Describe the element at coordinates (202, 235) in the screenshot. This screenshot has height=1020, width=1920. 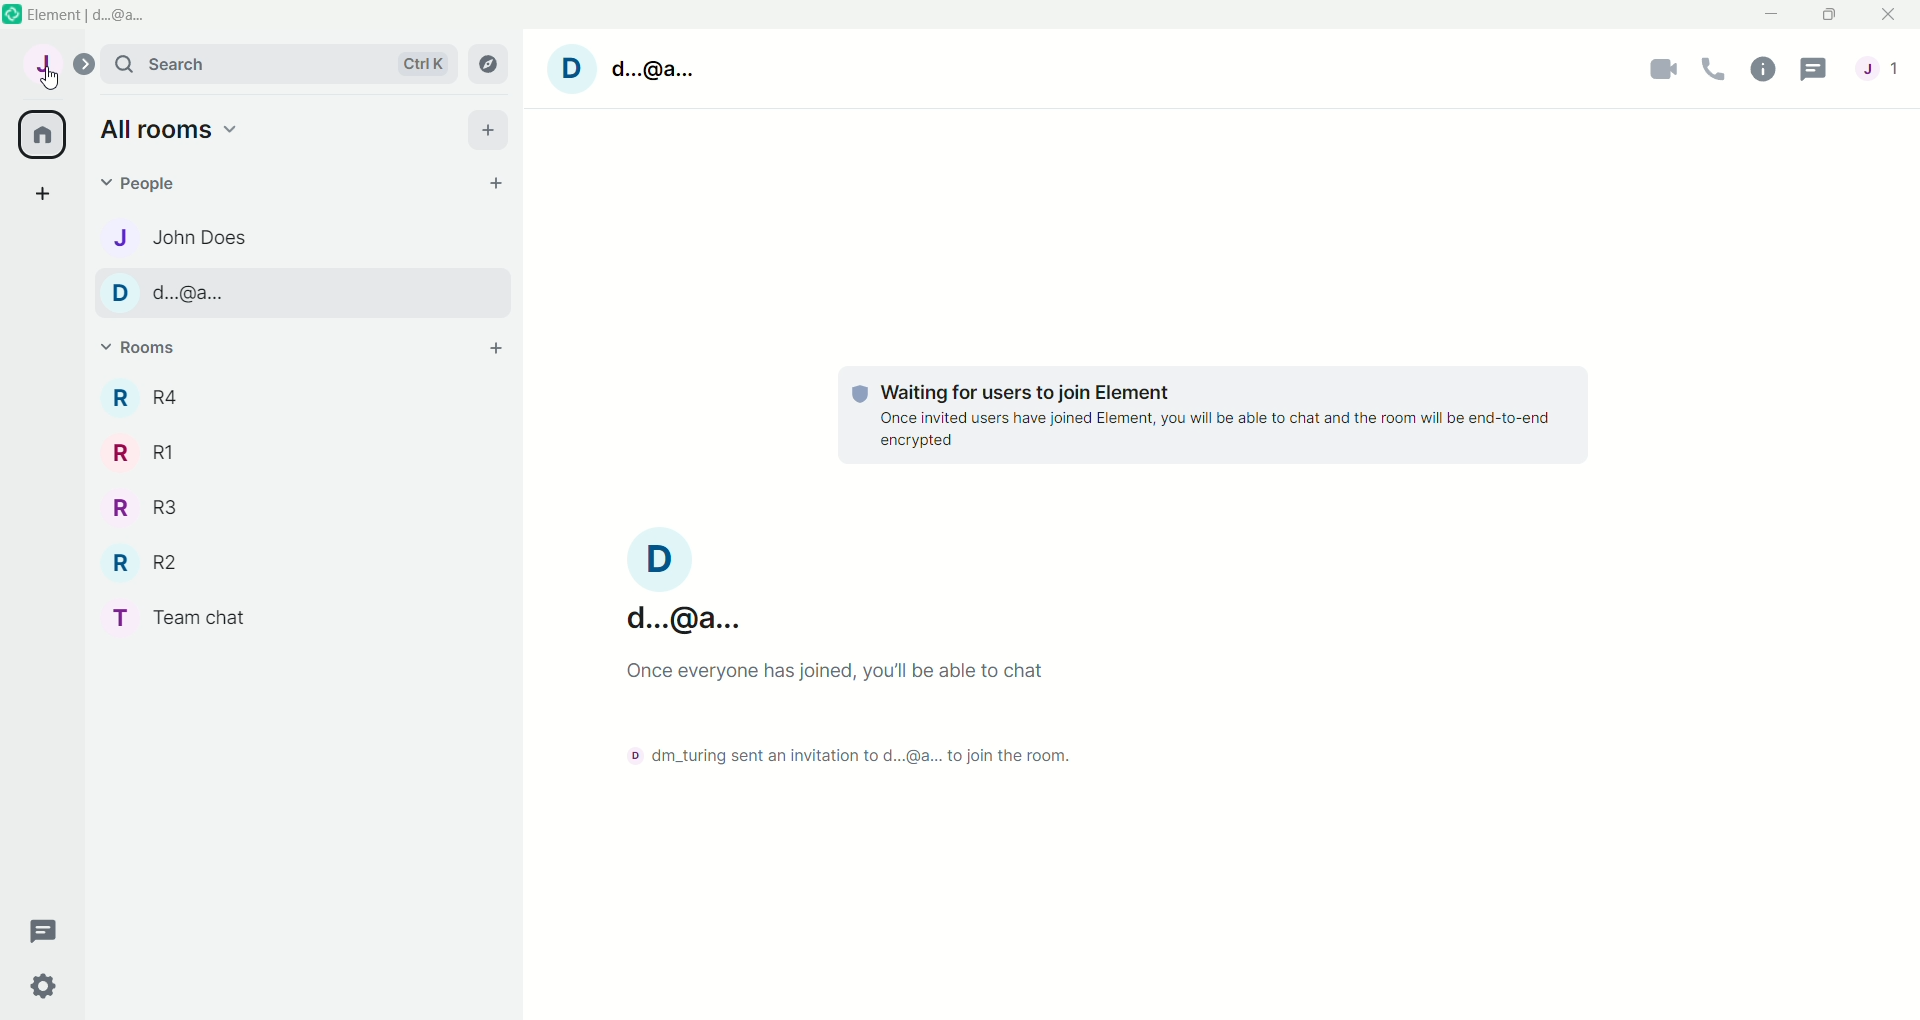
I see `Contact name` at that location.